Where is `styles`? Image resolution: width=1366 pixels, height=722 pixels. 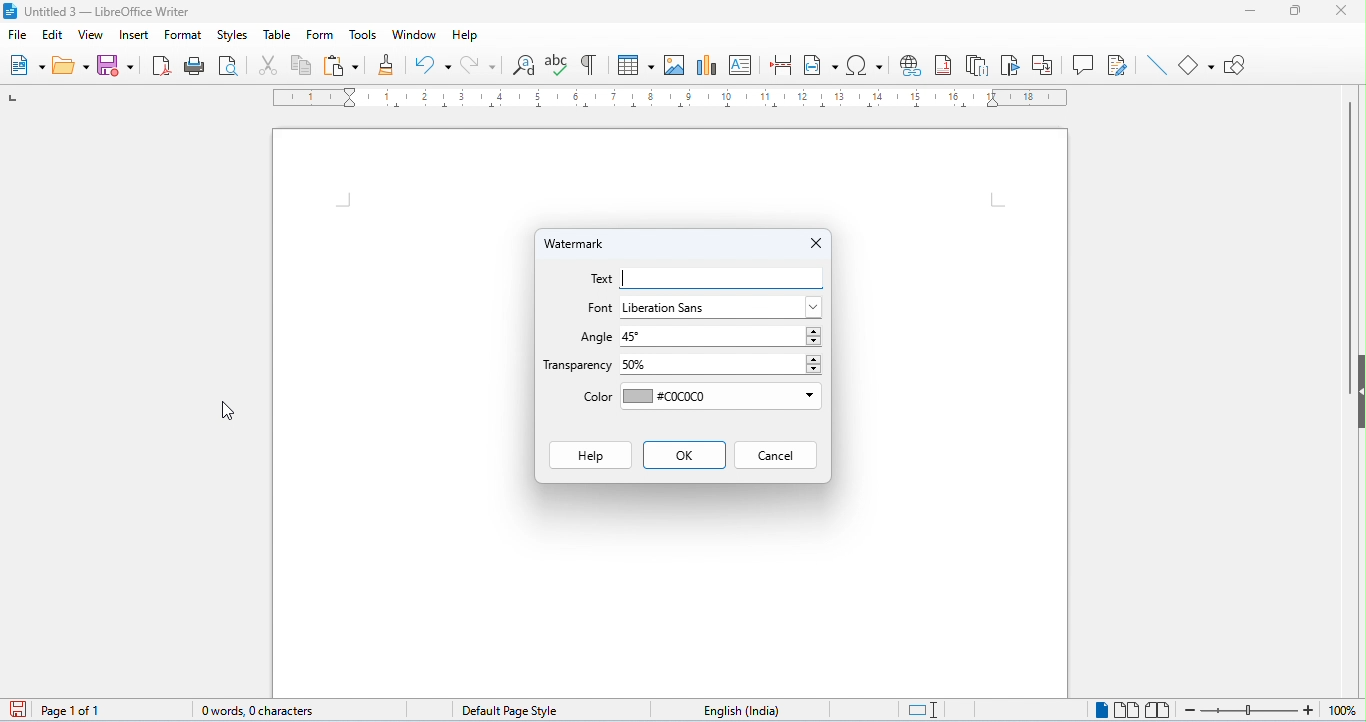 styles is located at coordinates (232, 35).